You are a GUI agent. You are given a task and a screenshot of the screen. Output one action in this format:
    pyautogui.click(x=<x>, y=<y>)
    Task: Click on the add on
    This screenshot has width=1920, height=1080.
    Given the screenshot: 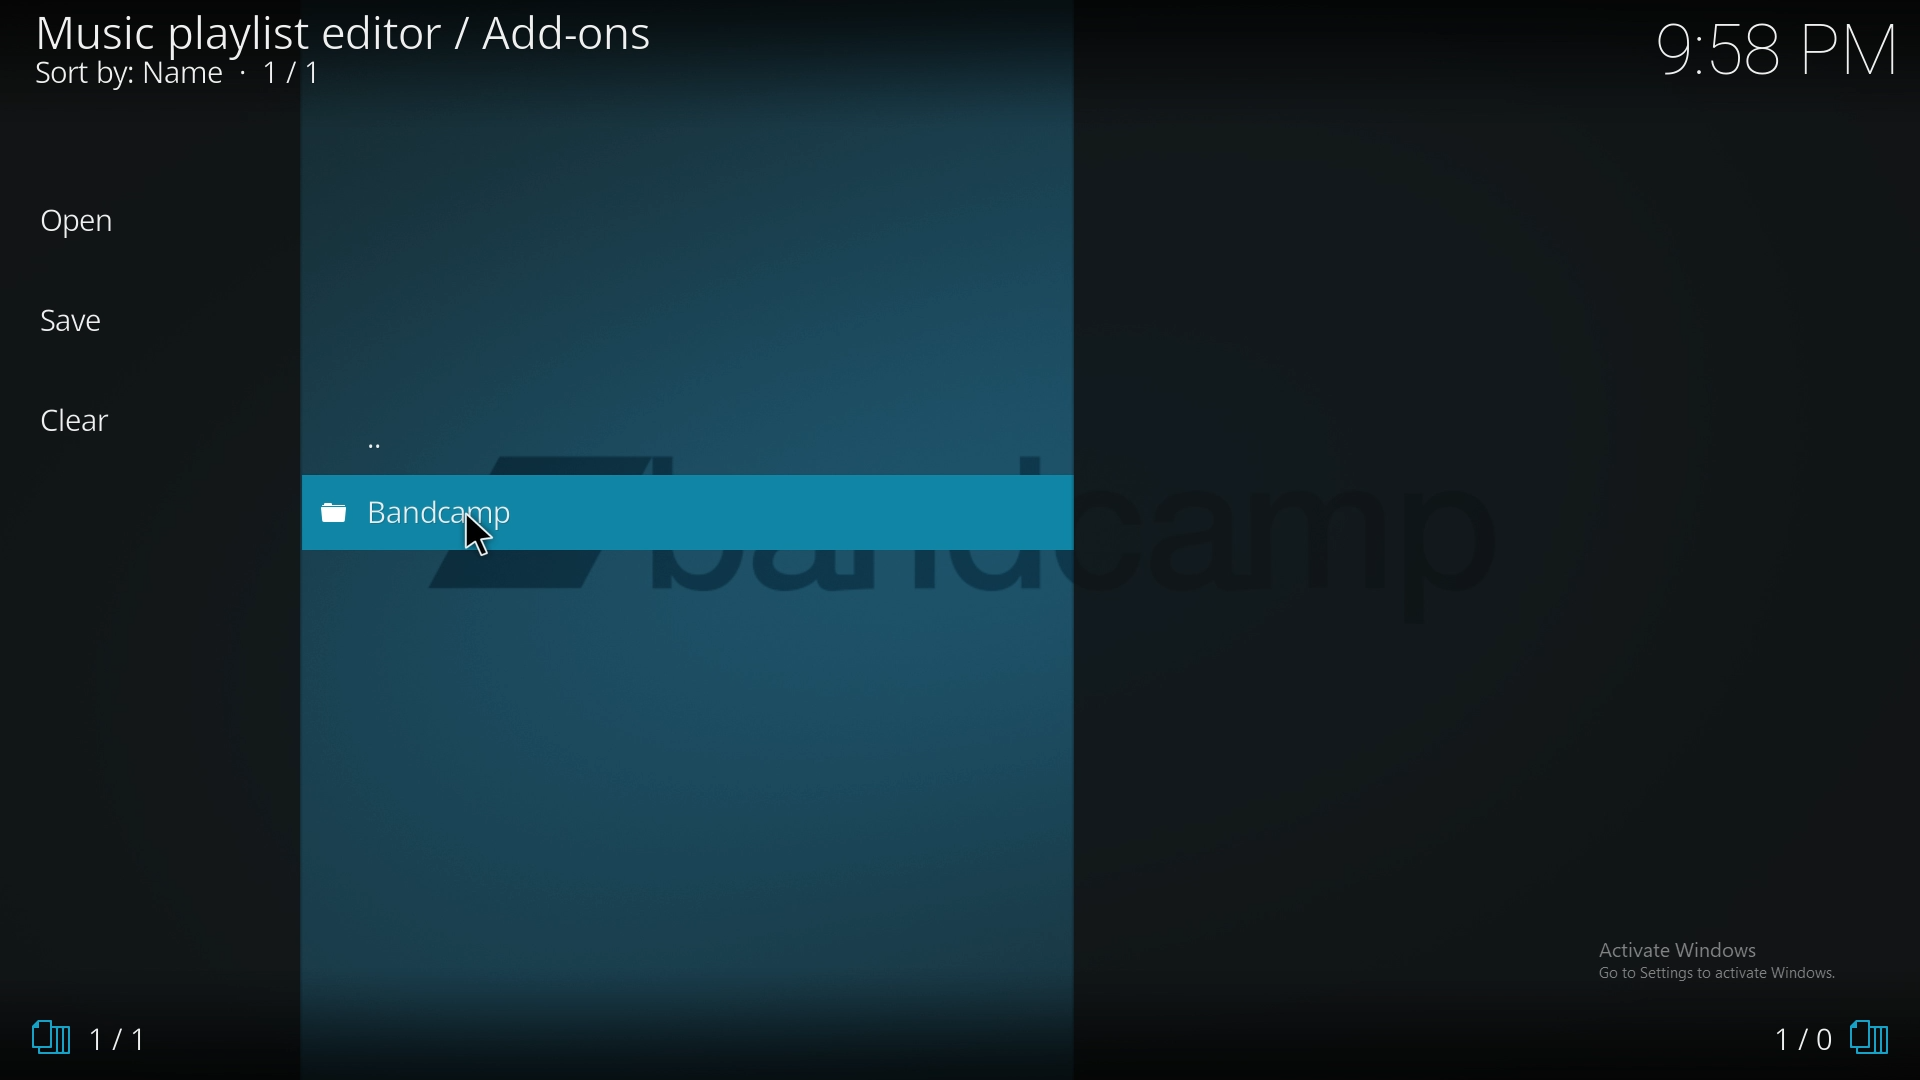 What is the action you would take?
    pyautogui.click(x=562, y=515)
    